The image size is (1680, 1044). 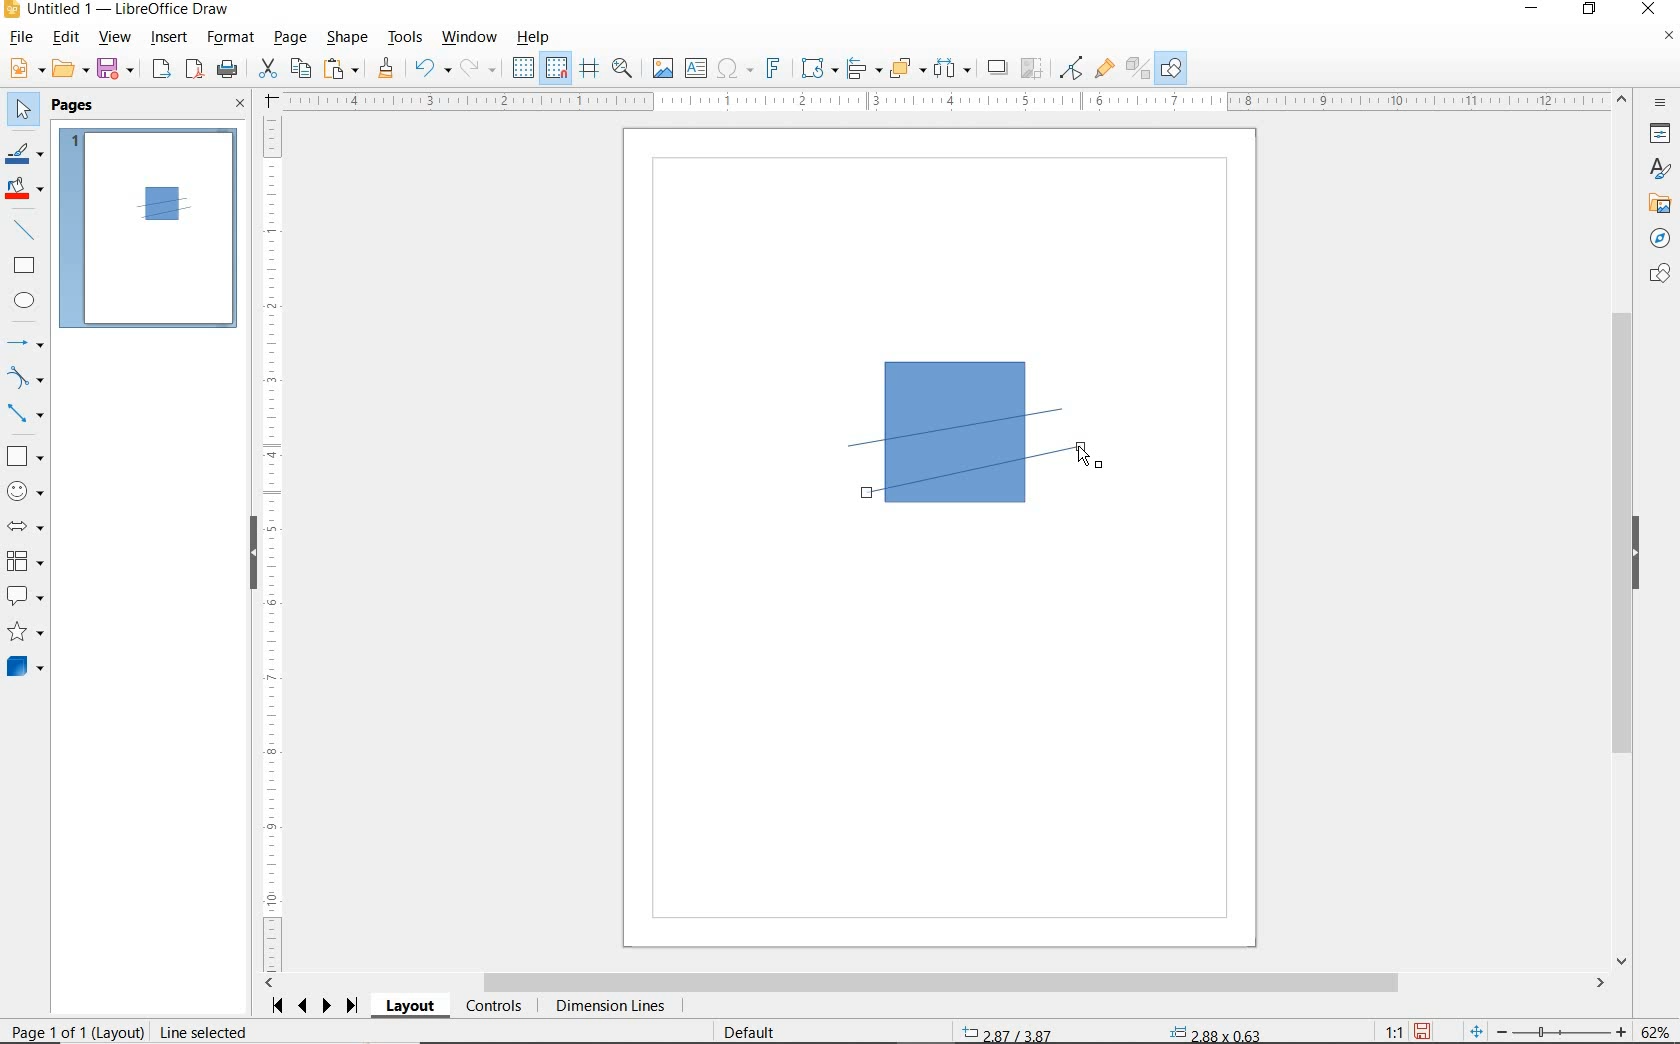 I want to click on SCROLL NEXT, so click(x=316, y=1006).